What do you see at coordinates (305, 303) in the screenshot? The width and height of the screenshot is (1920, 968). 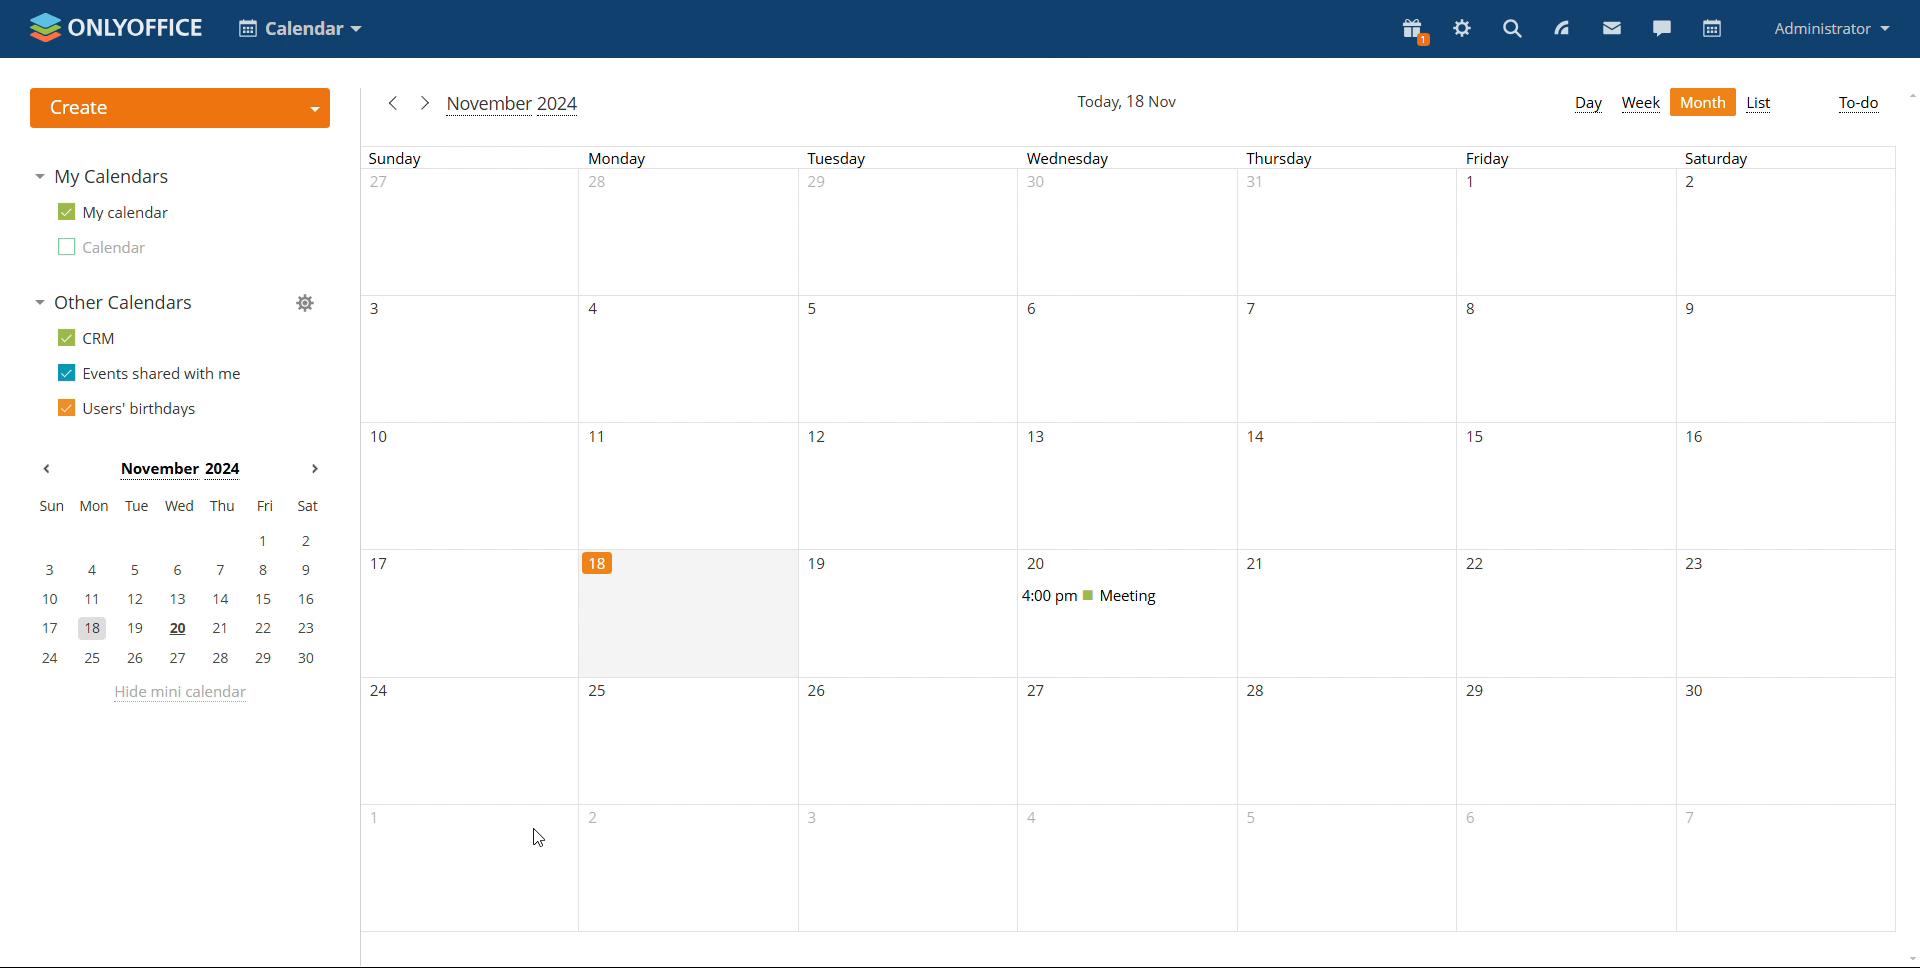 I see `manage` at bounding box center [305, 303].